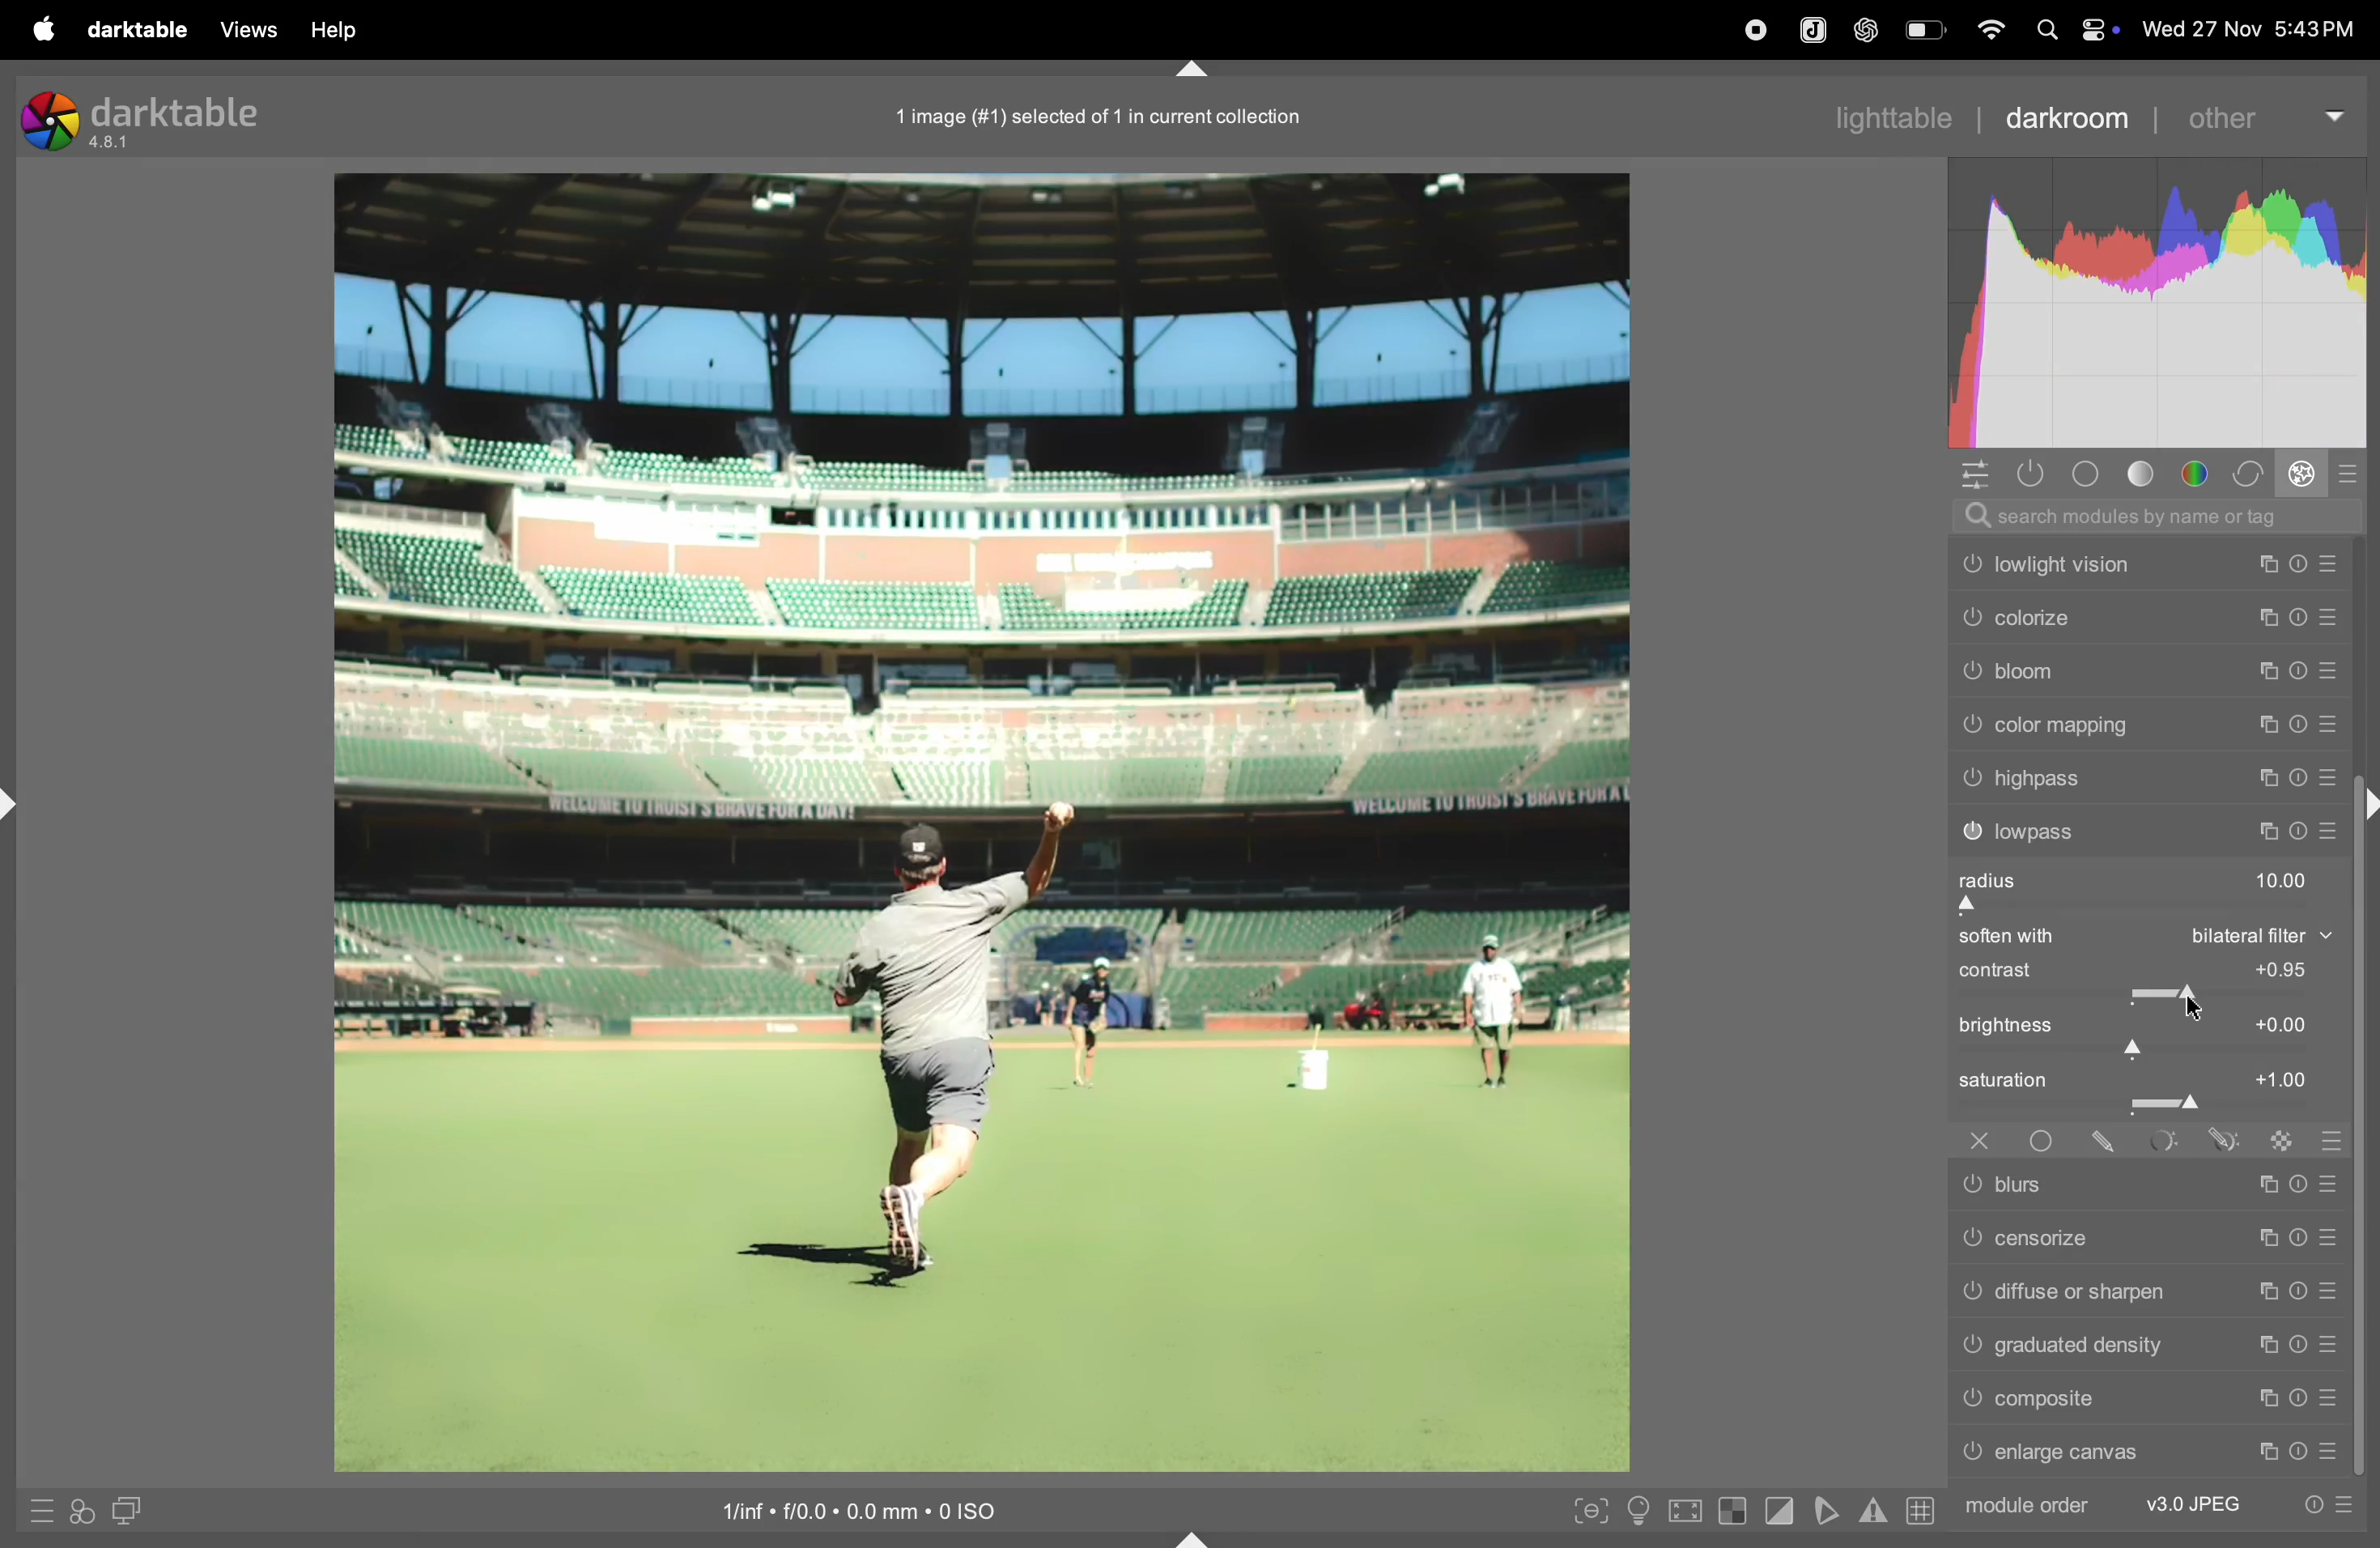 Image resolution: width=2380 pixels, height=1548 pixels. What do you see at coordinates (2040, 29) in the screenshot?
I see `spotlight search` at bounding box center [2040, 29].